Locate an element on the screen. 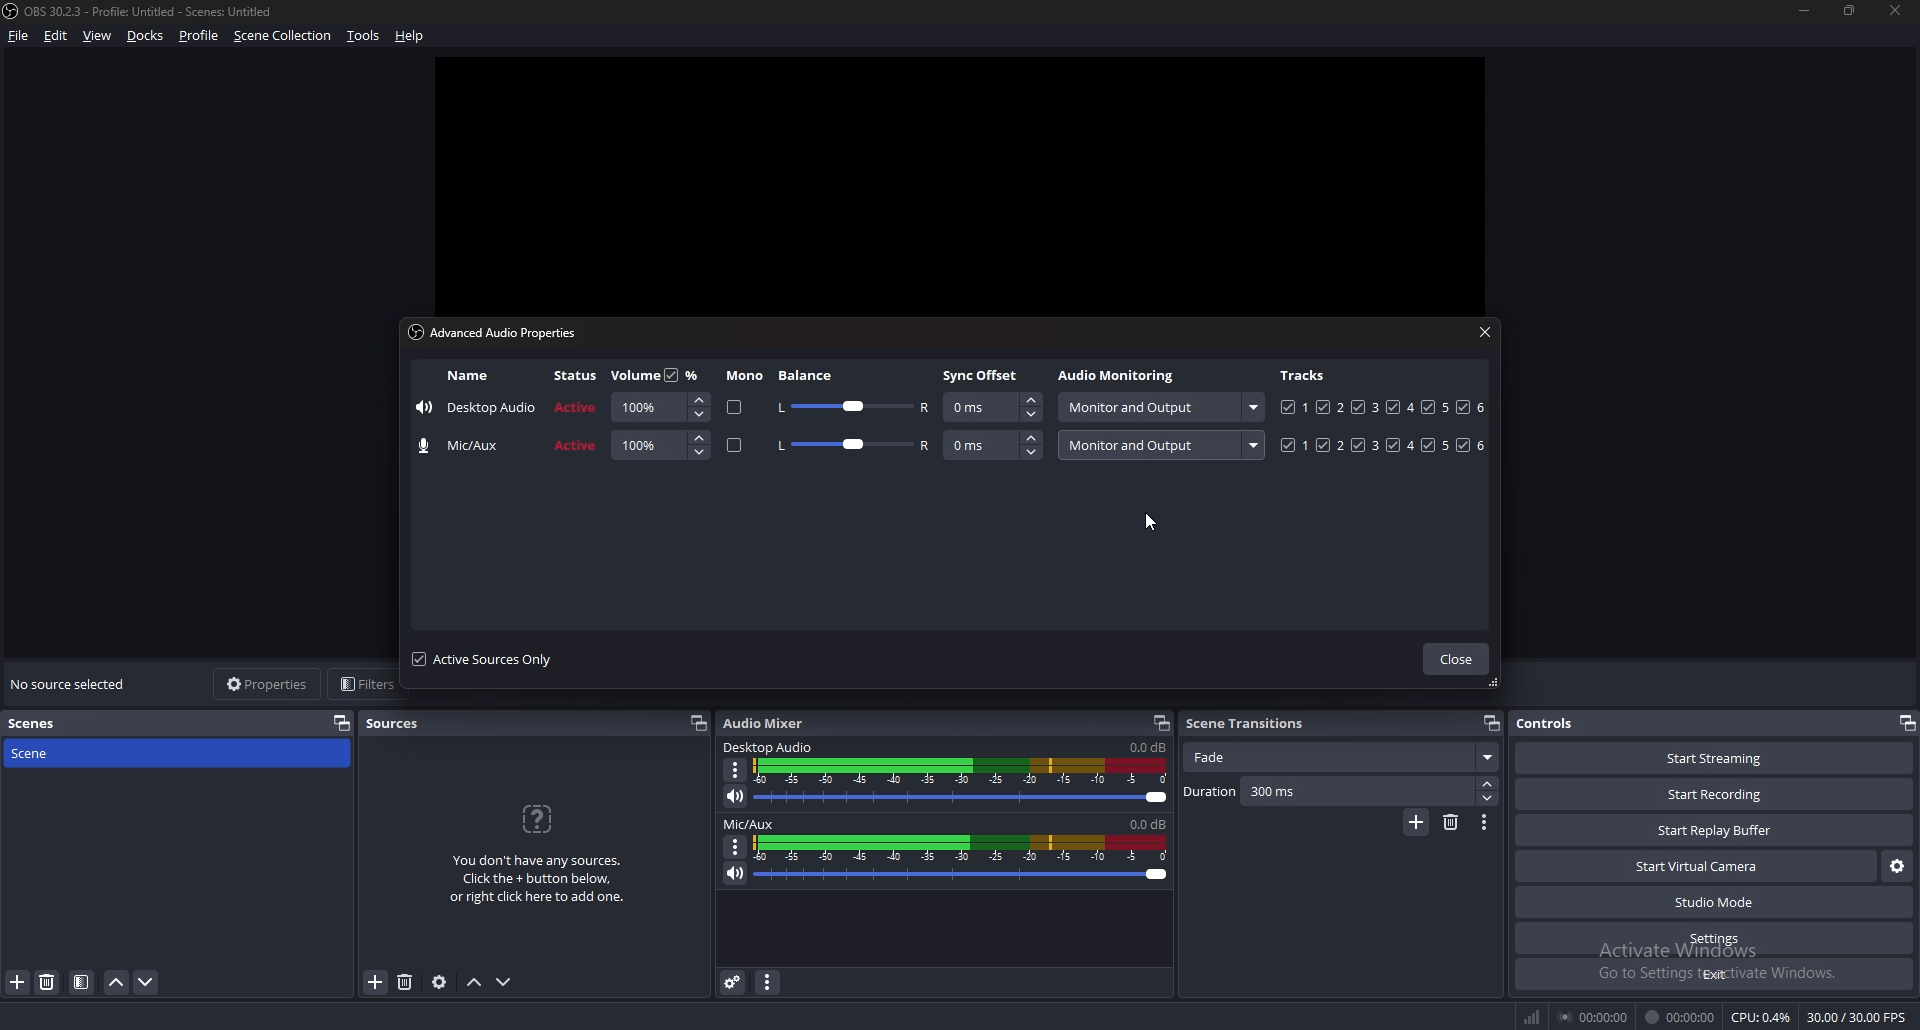 The height and width of the screenshot is (1030, 1920). status is located at coordinates (577, 446).